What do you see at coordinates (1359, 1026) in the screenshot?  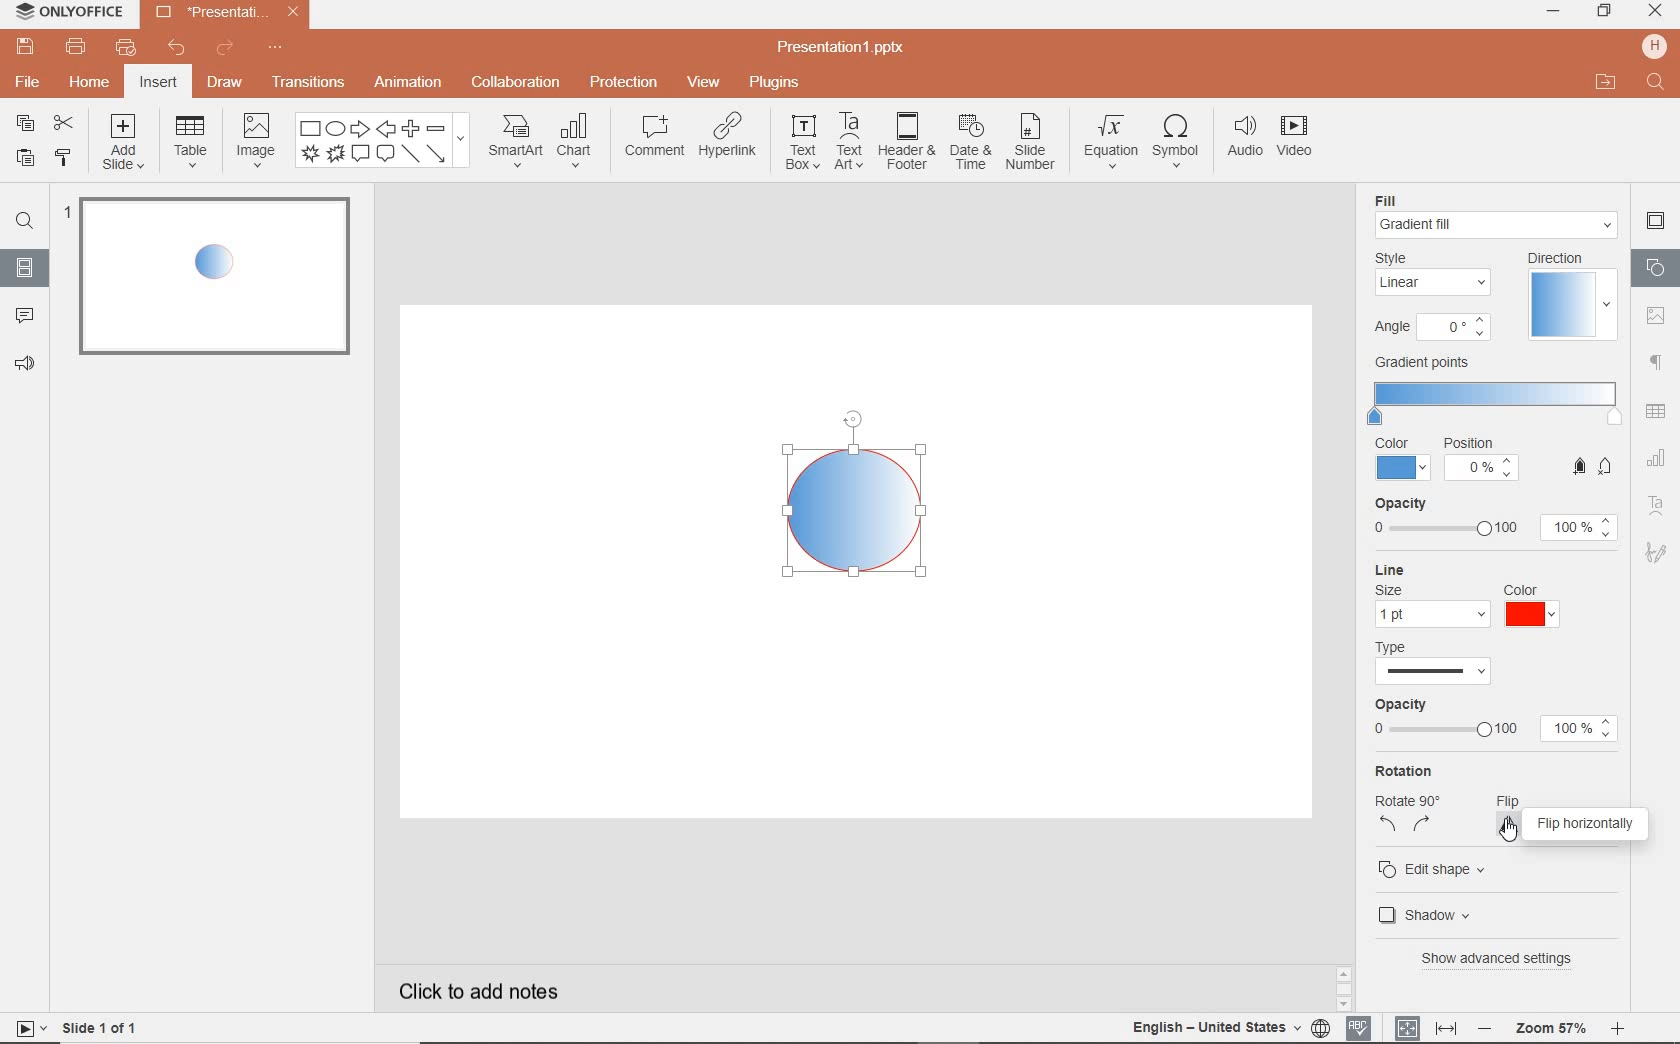 I see `spell checking` at bounding box center [1359, 1026].